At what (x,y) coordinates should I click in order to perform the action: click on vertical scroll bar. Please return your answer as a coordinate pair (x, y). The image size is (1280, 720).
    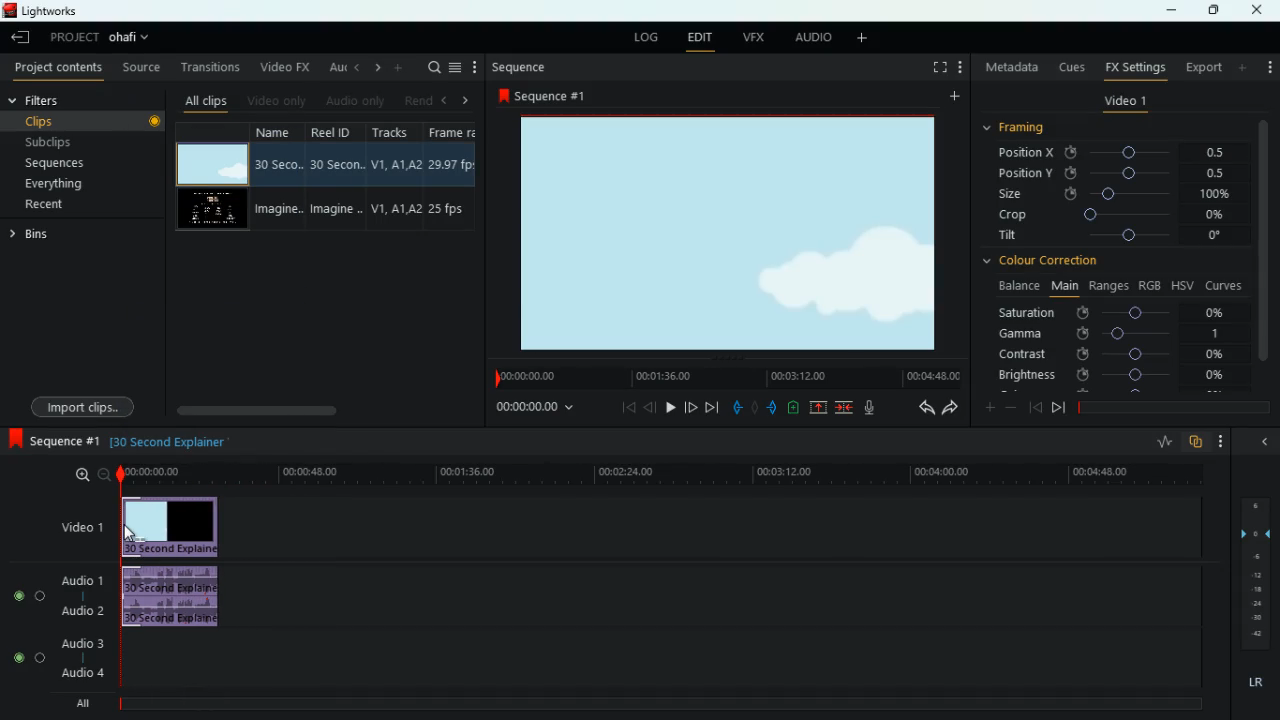
    Looking at the image, I should click on (1265, 245).